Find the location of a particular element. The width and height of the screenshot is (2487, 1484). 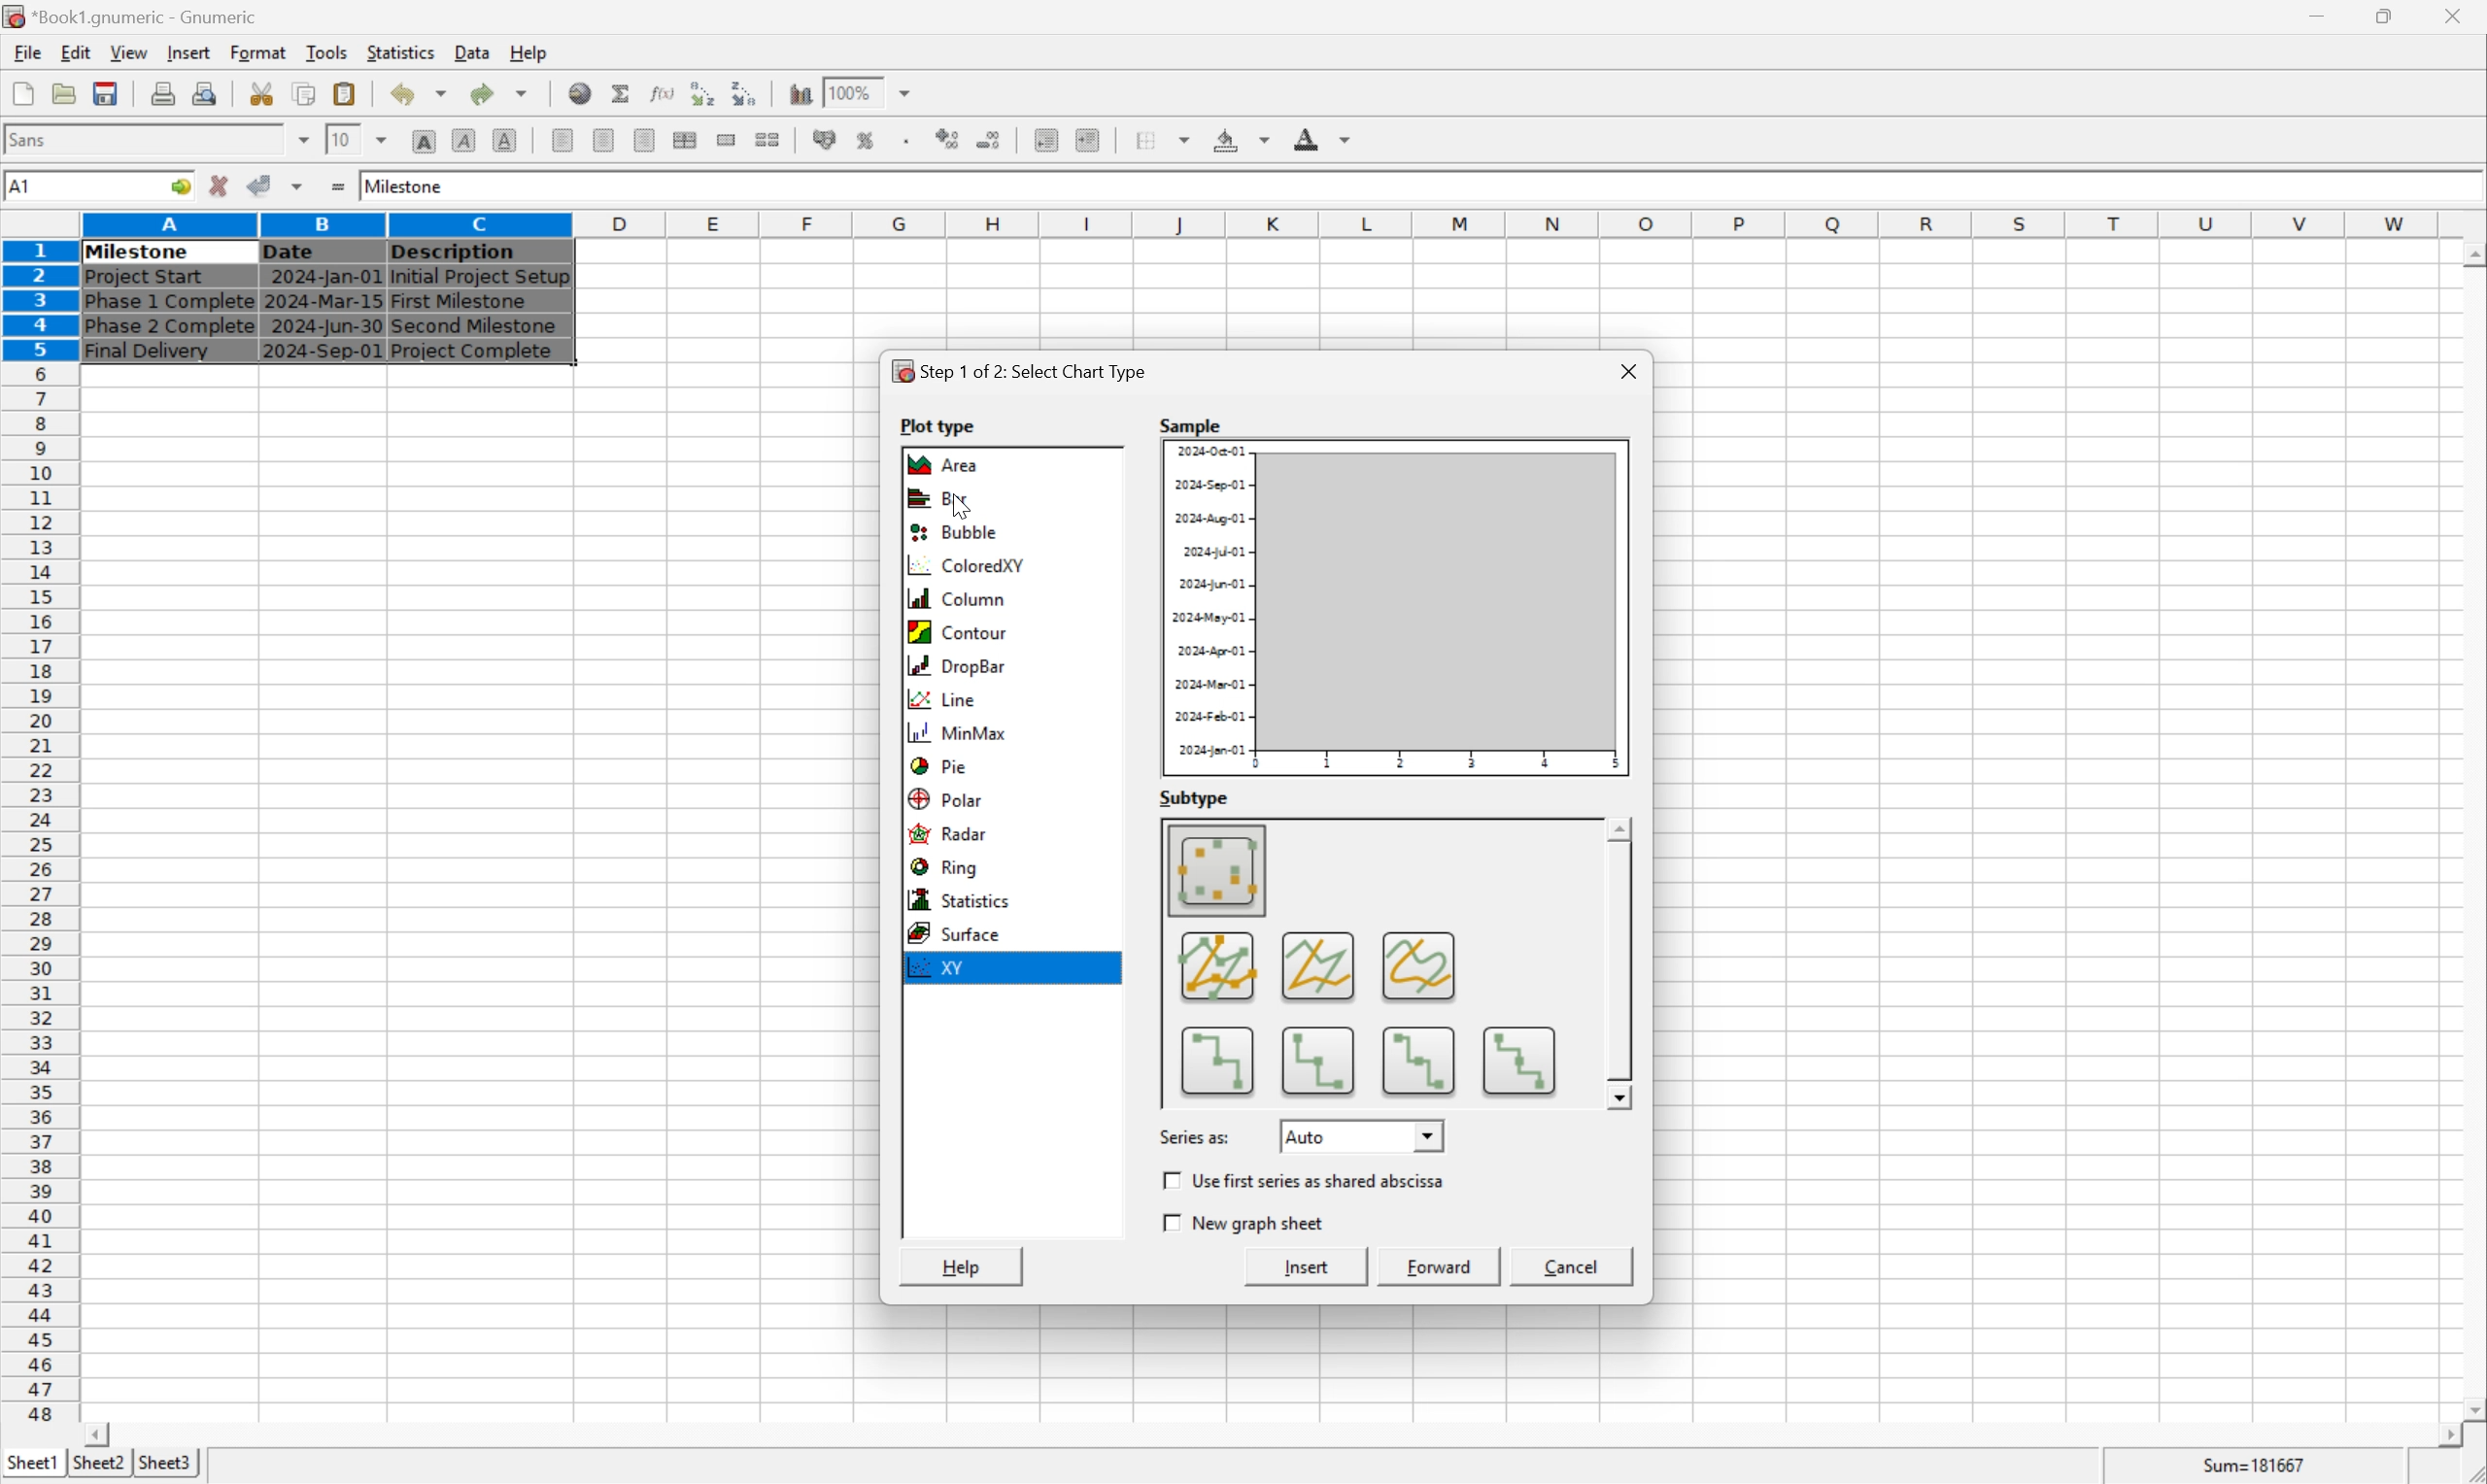

Table is located at coordinates (324, 301).